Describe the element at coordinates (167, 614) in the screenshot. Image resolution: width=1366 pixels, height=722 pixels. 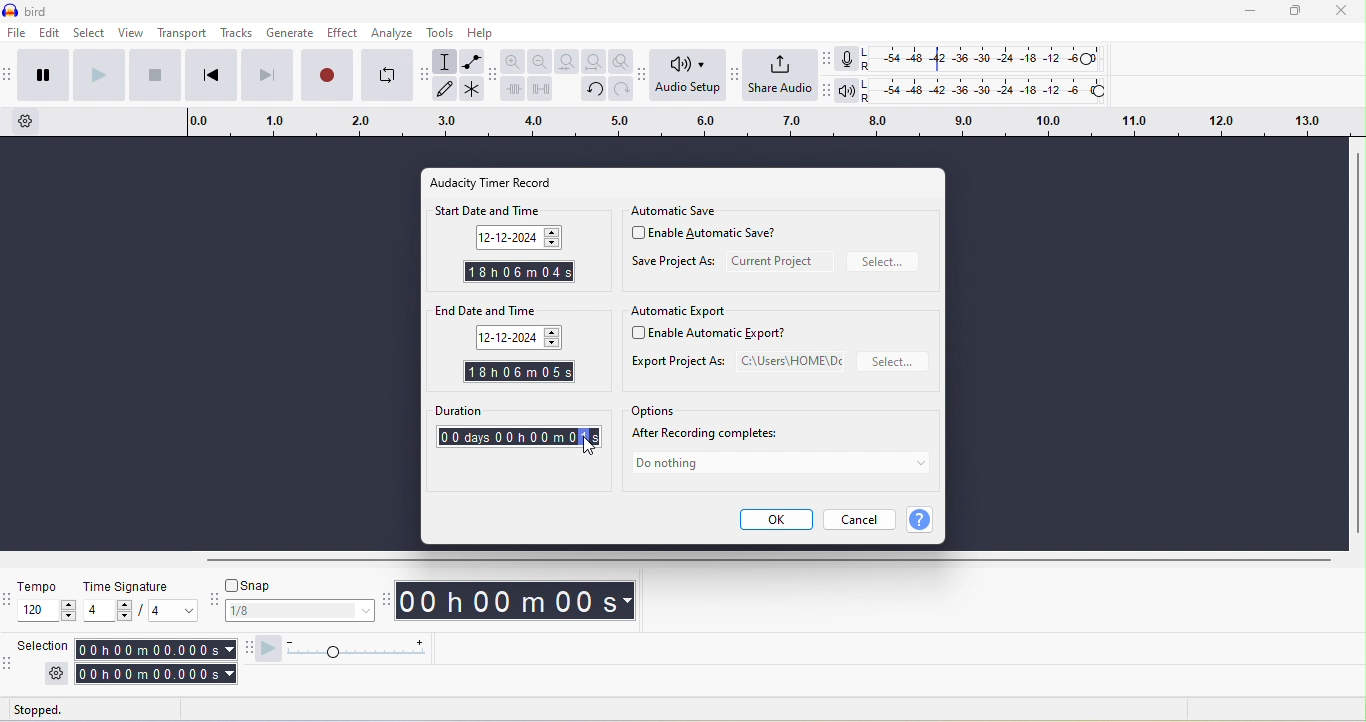
I see `value` at that location.